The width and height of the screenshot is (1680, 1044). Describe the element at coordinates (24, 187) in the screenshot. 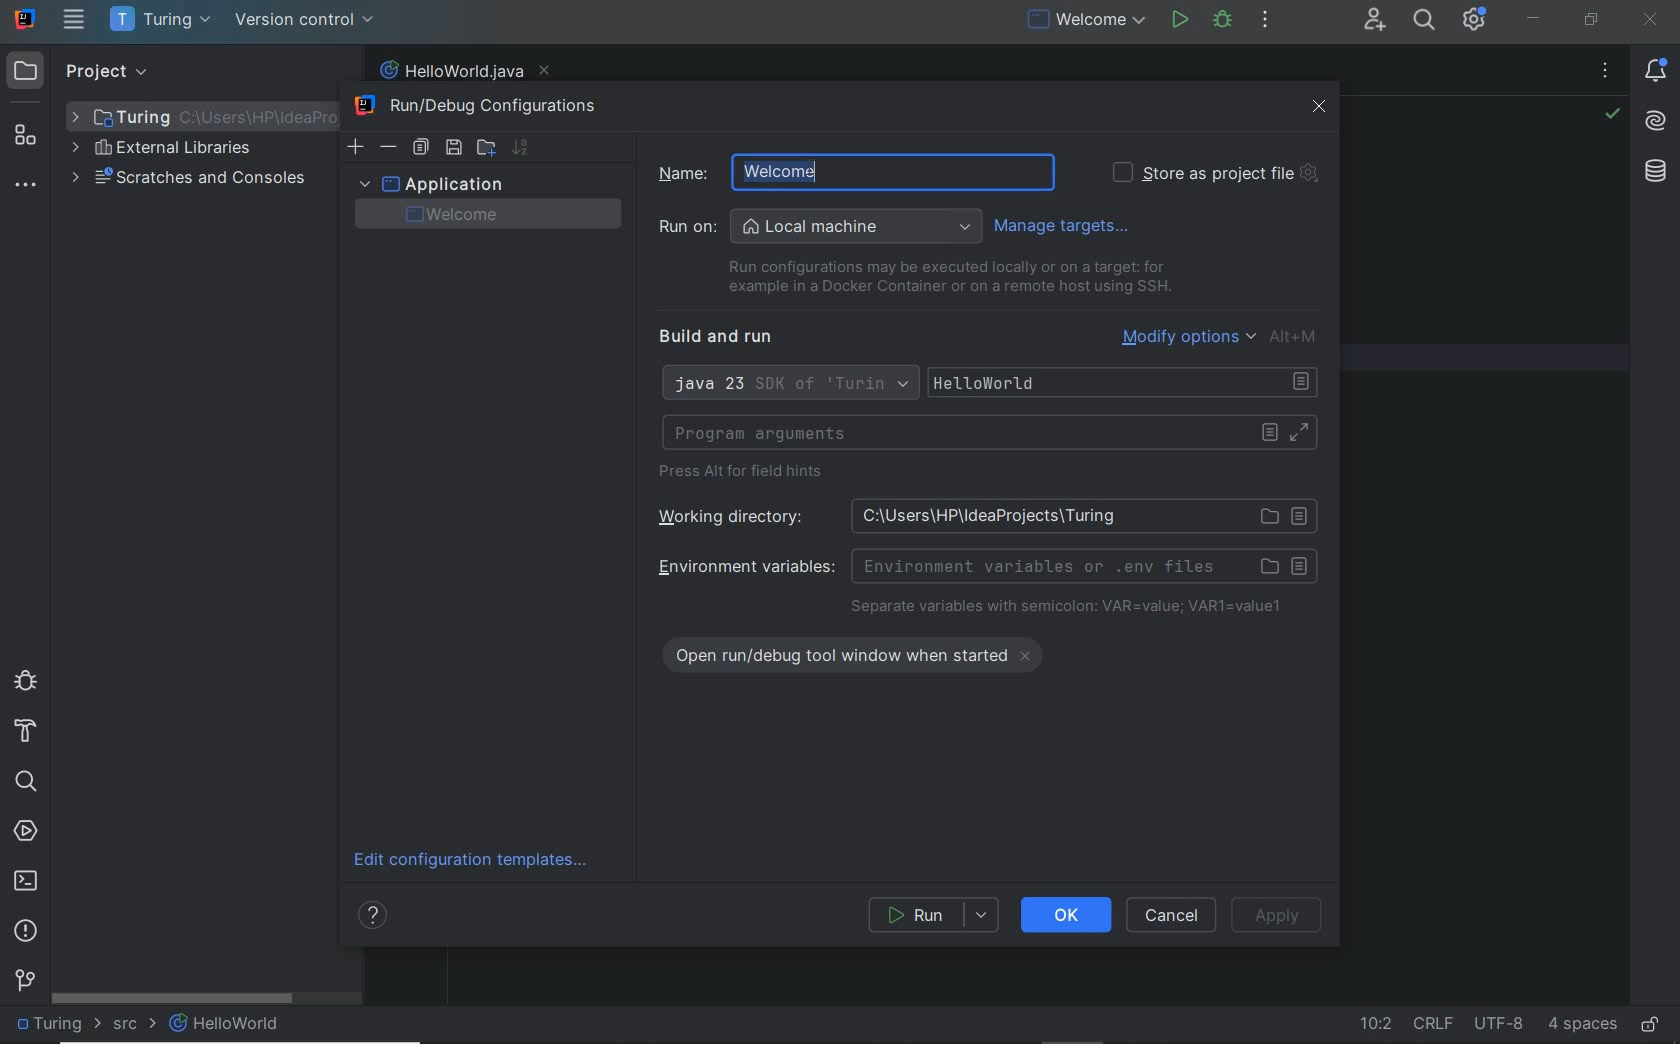

I see `more tool windows` at that location.